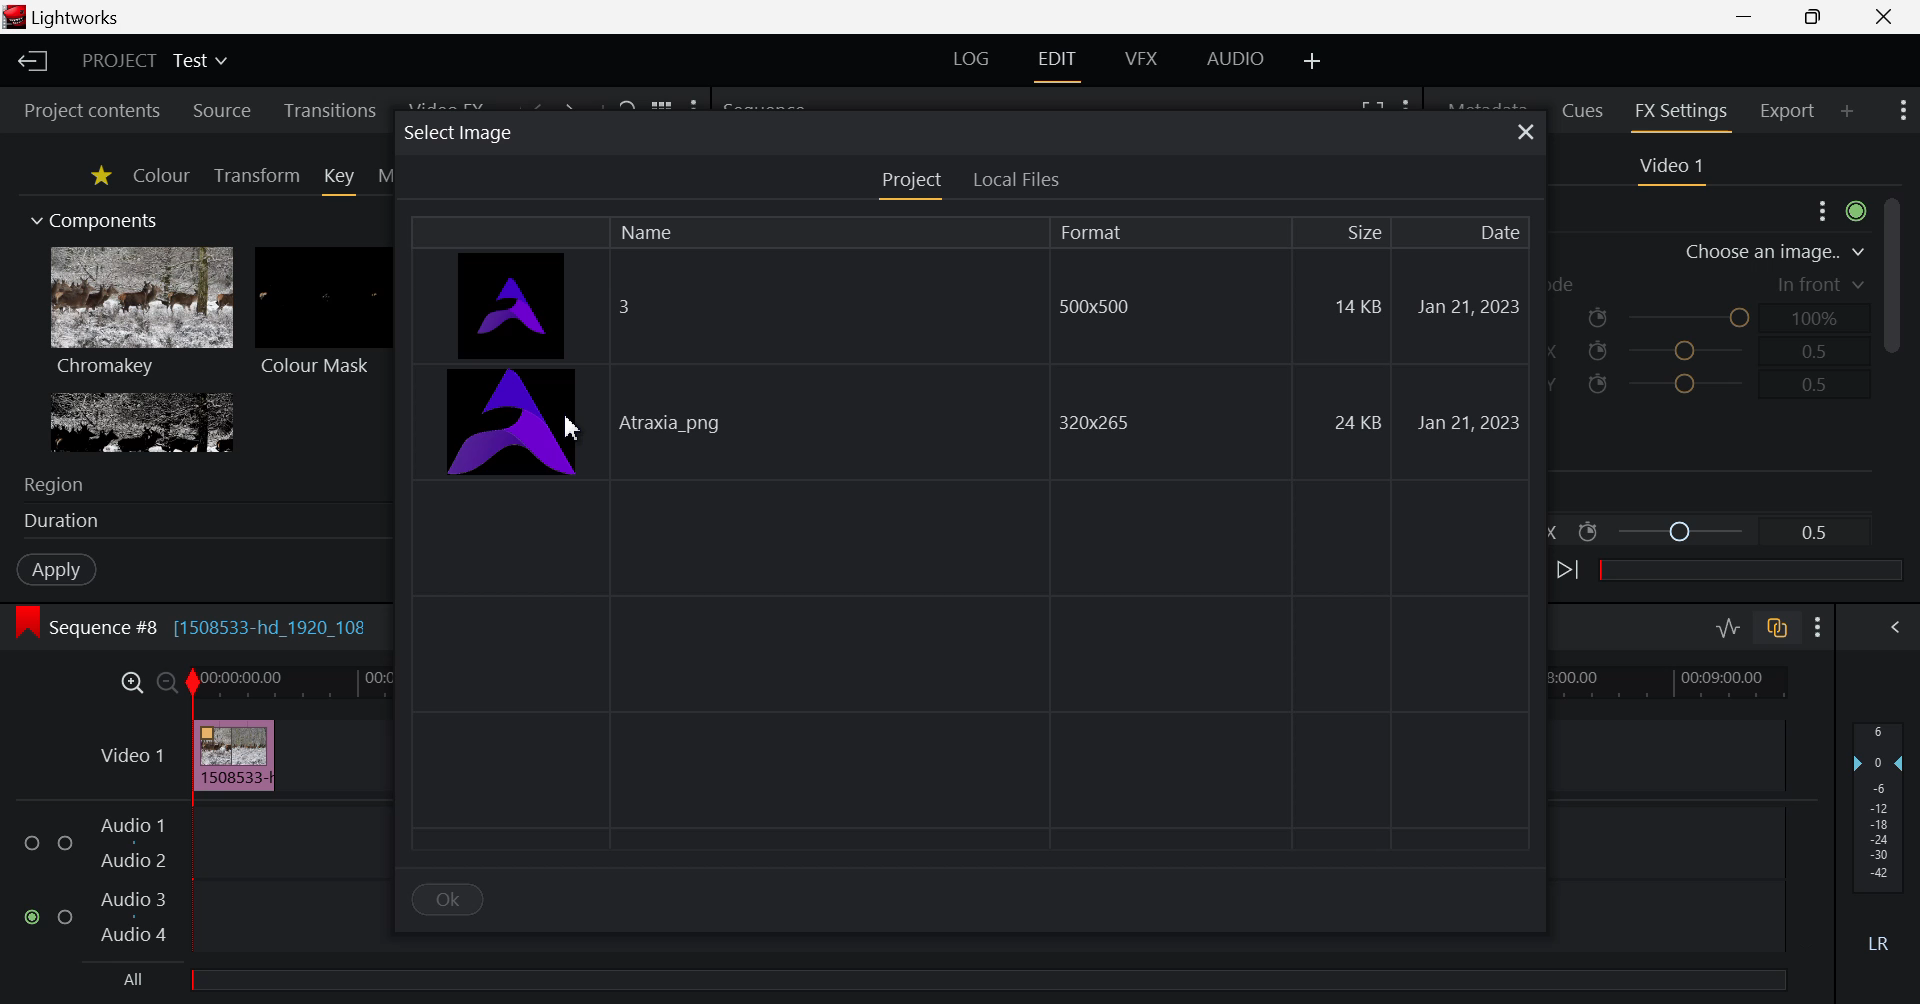 The image size is (1920, 1004). Describe the element at coordinates (221, 107) in the screenshot. I see `Source` at that location.